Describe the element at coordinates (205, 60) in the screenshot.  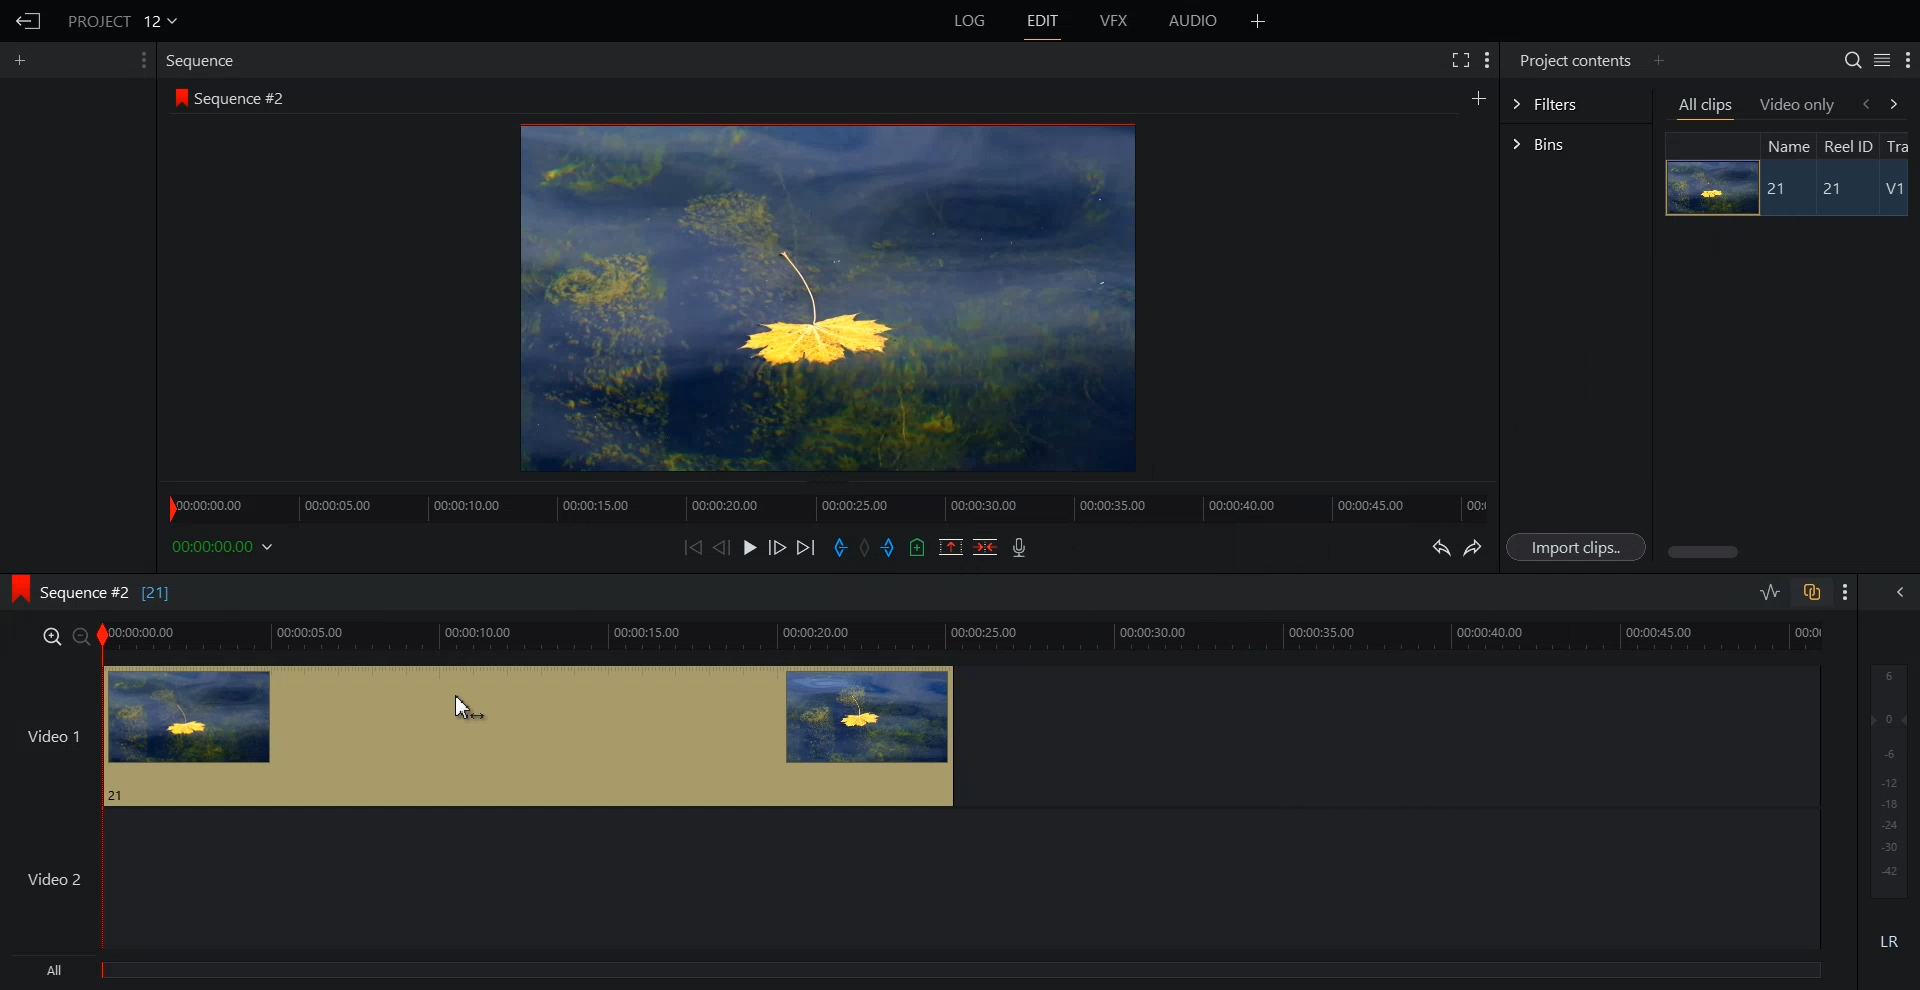
I see `Sequence` at that location.